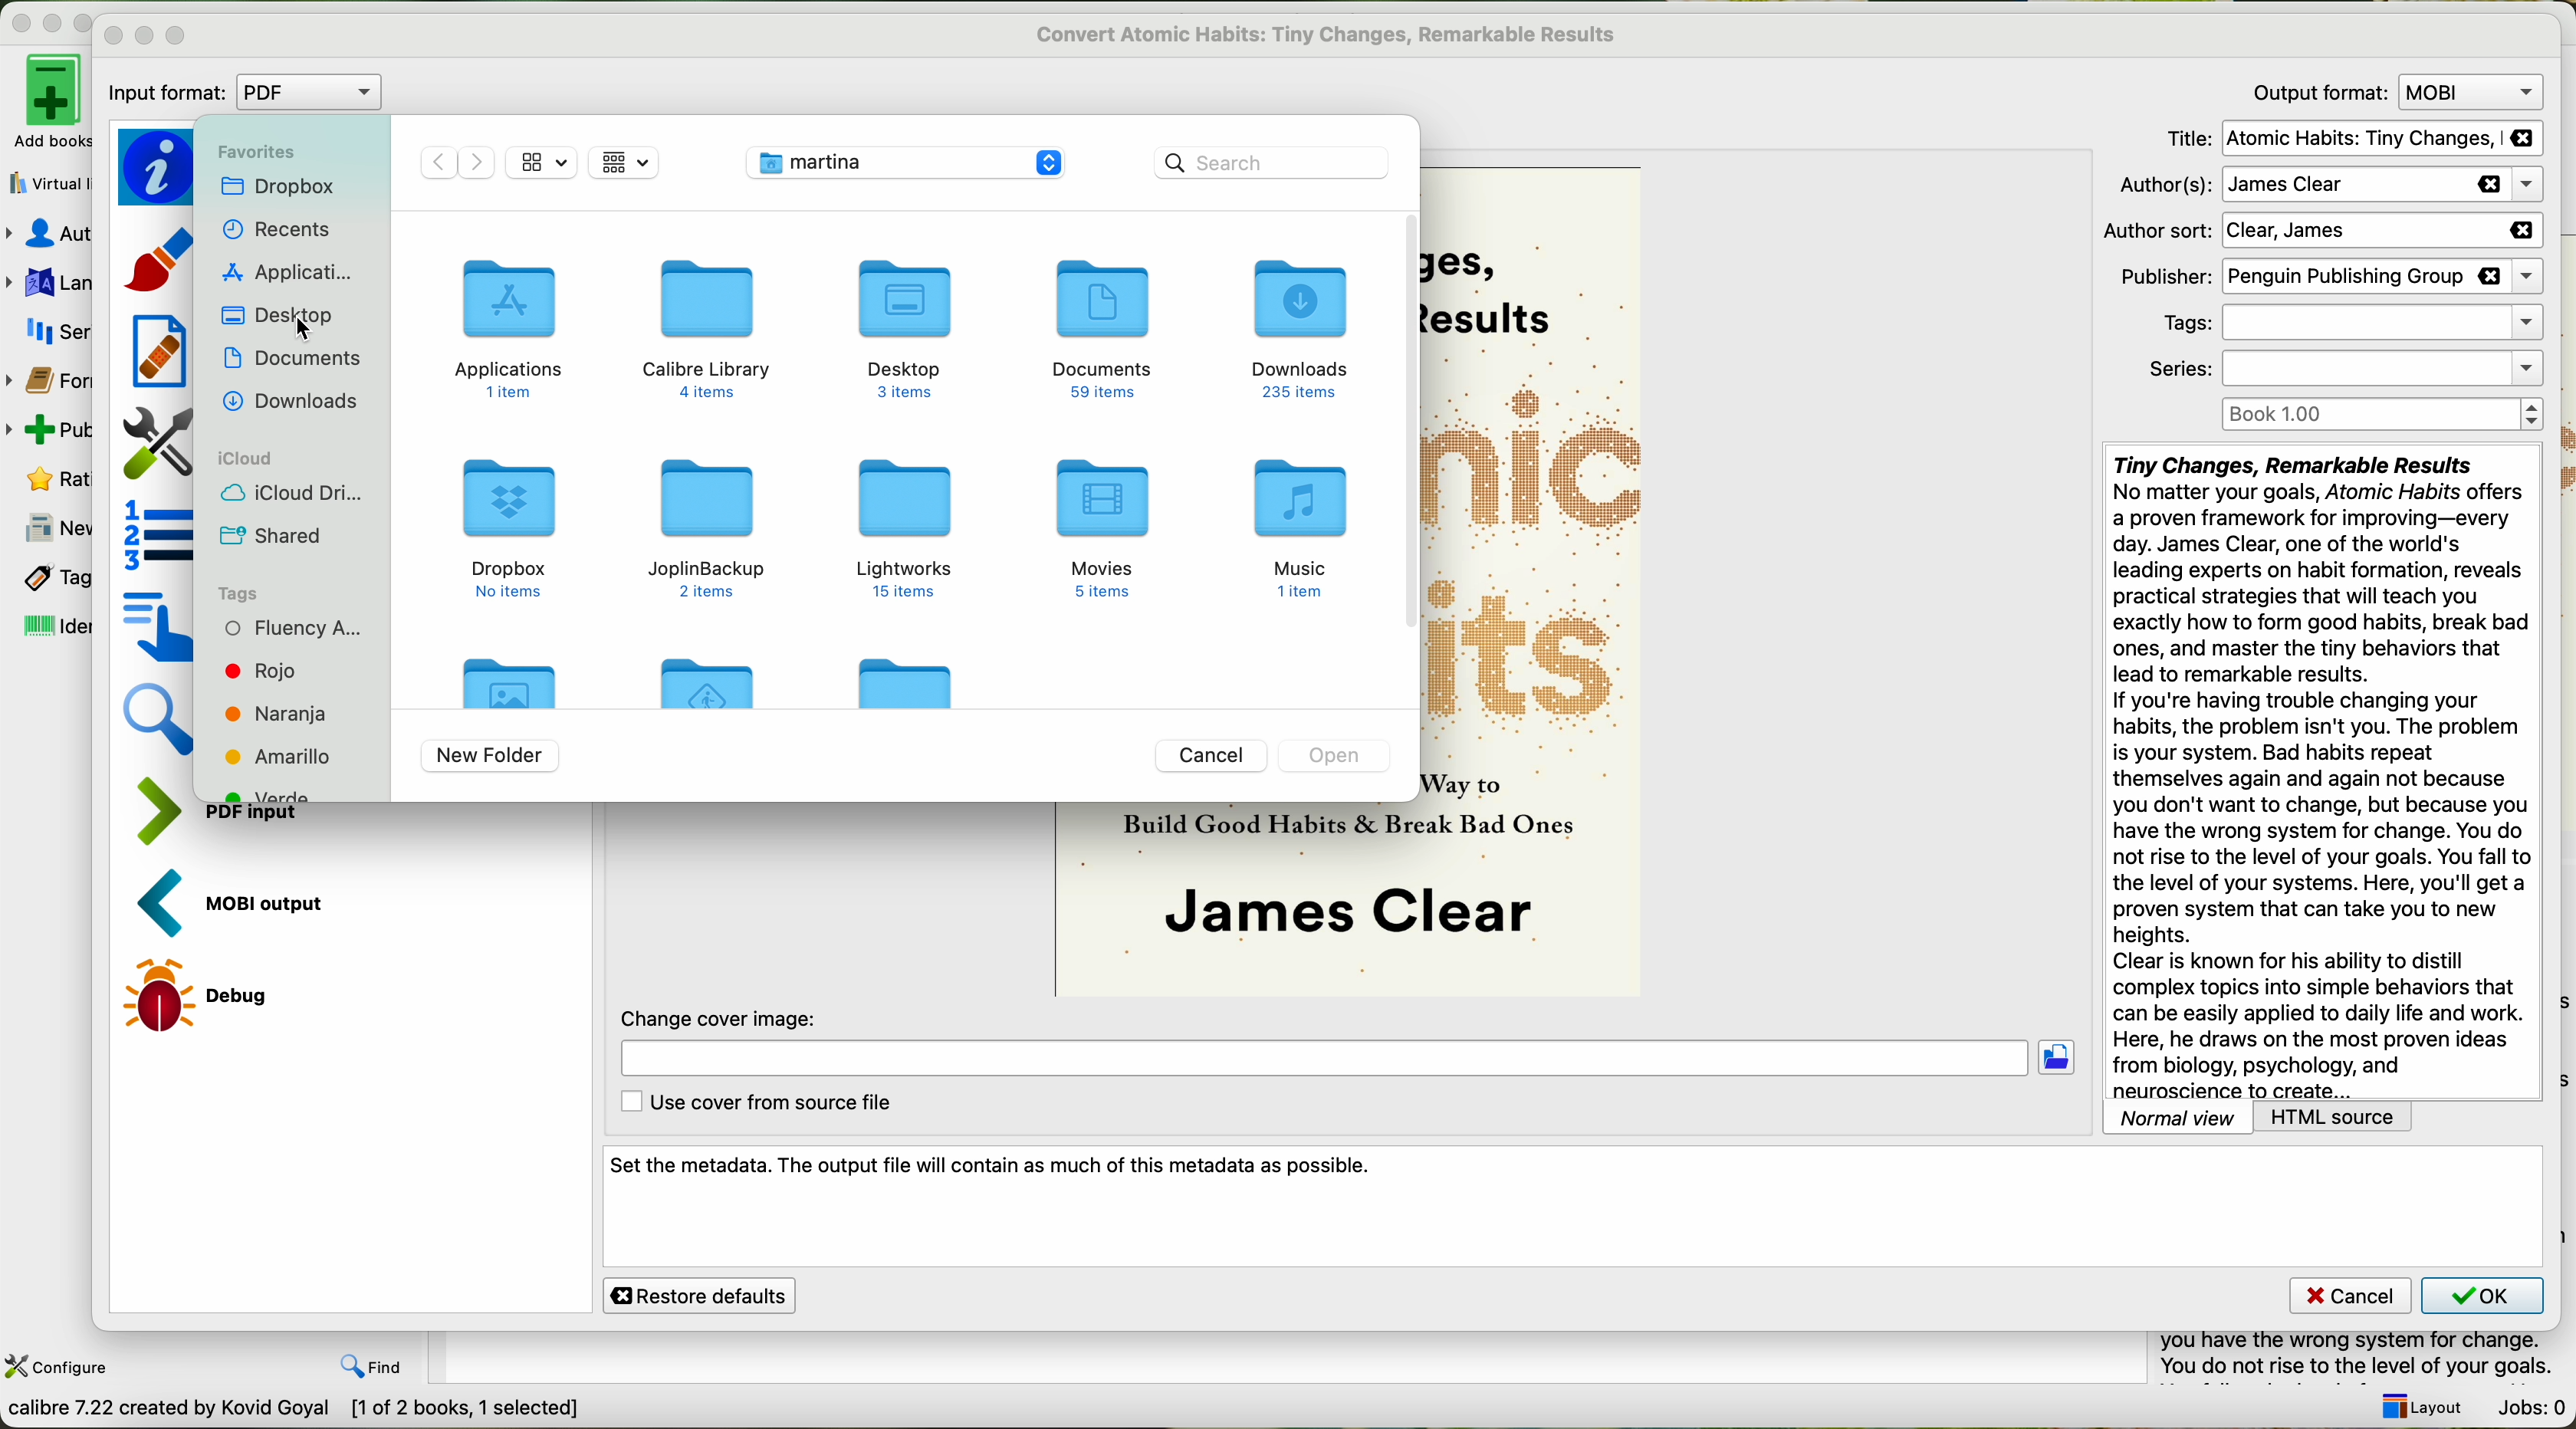 The height and width of the screenshot is (1429, 2576). What do you see at coordinates (701, 528) in the screenshot?
I see `JoplinBackup` at bounding box center [701, 528].